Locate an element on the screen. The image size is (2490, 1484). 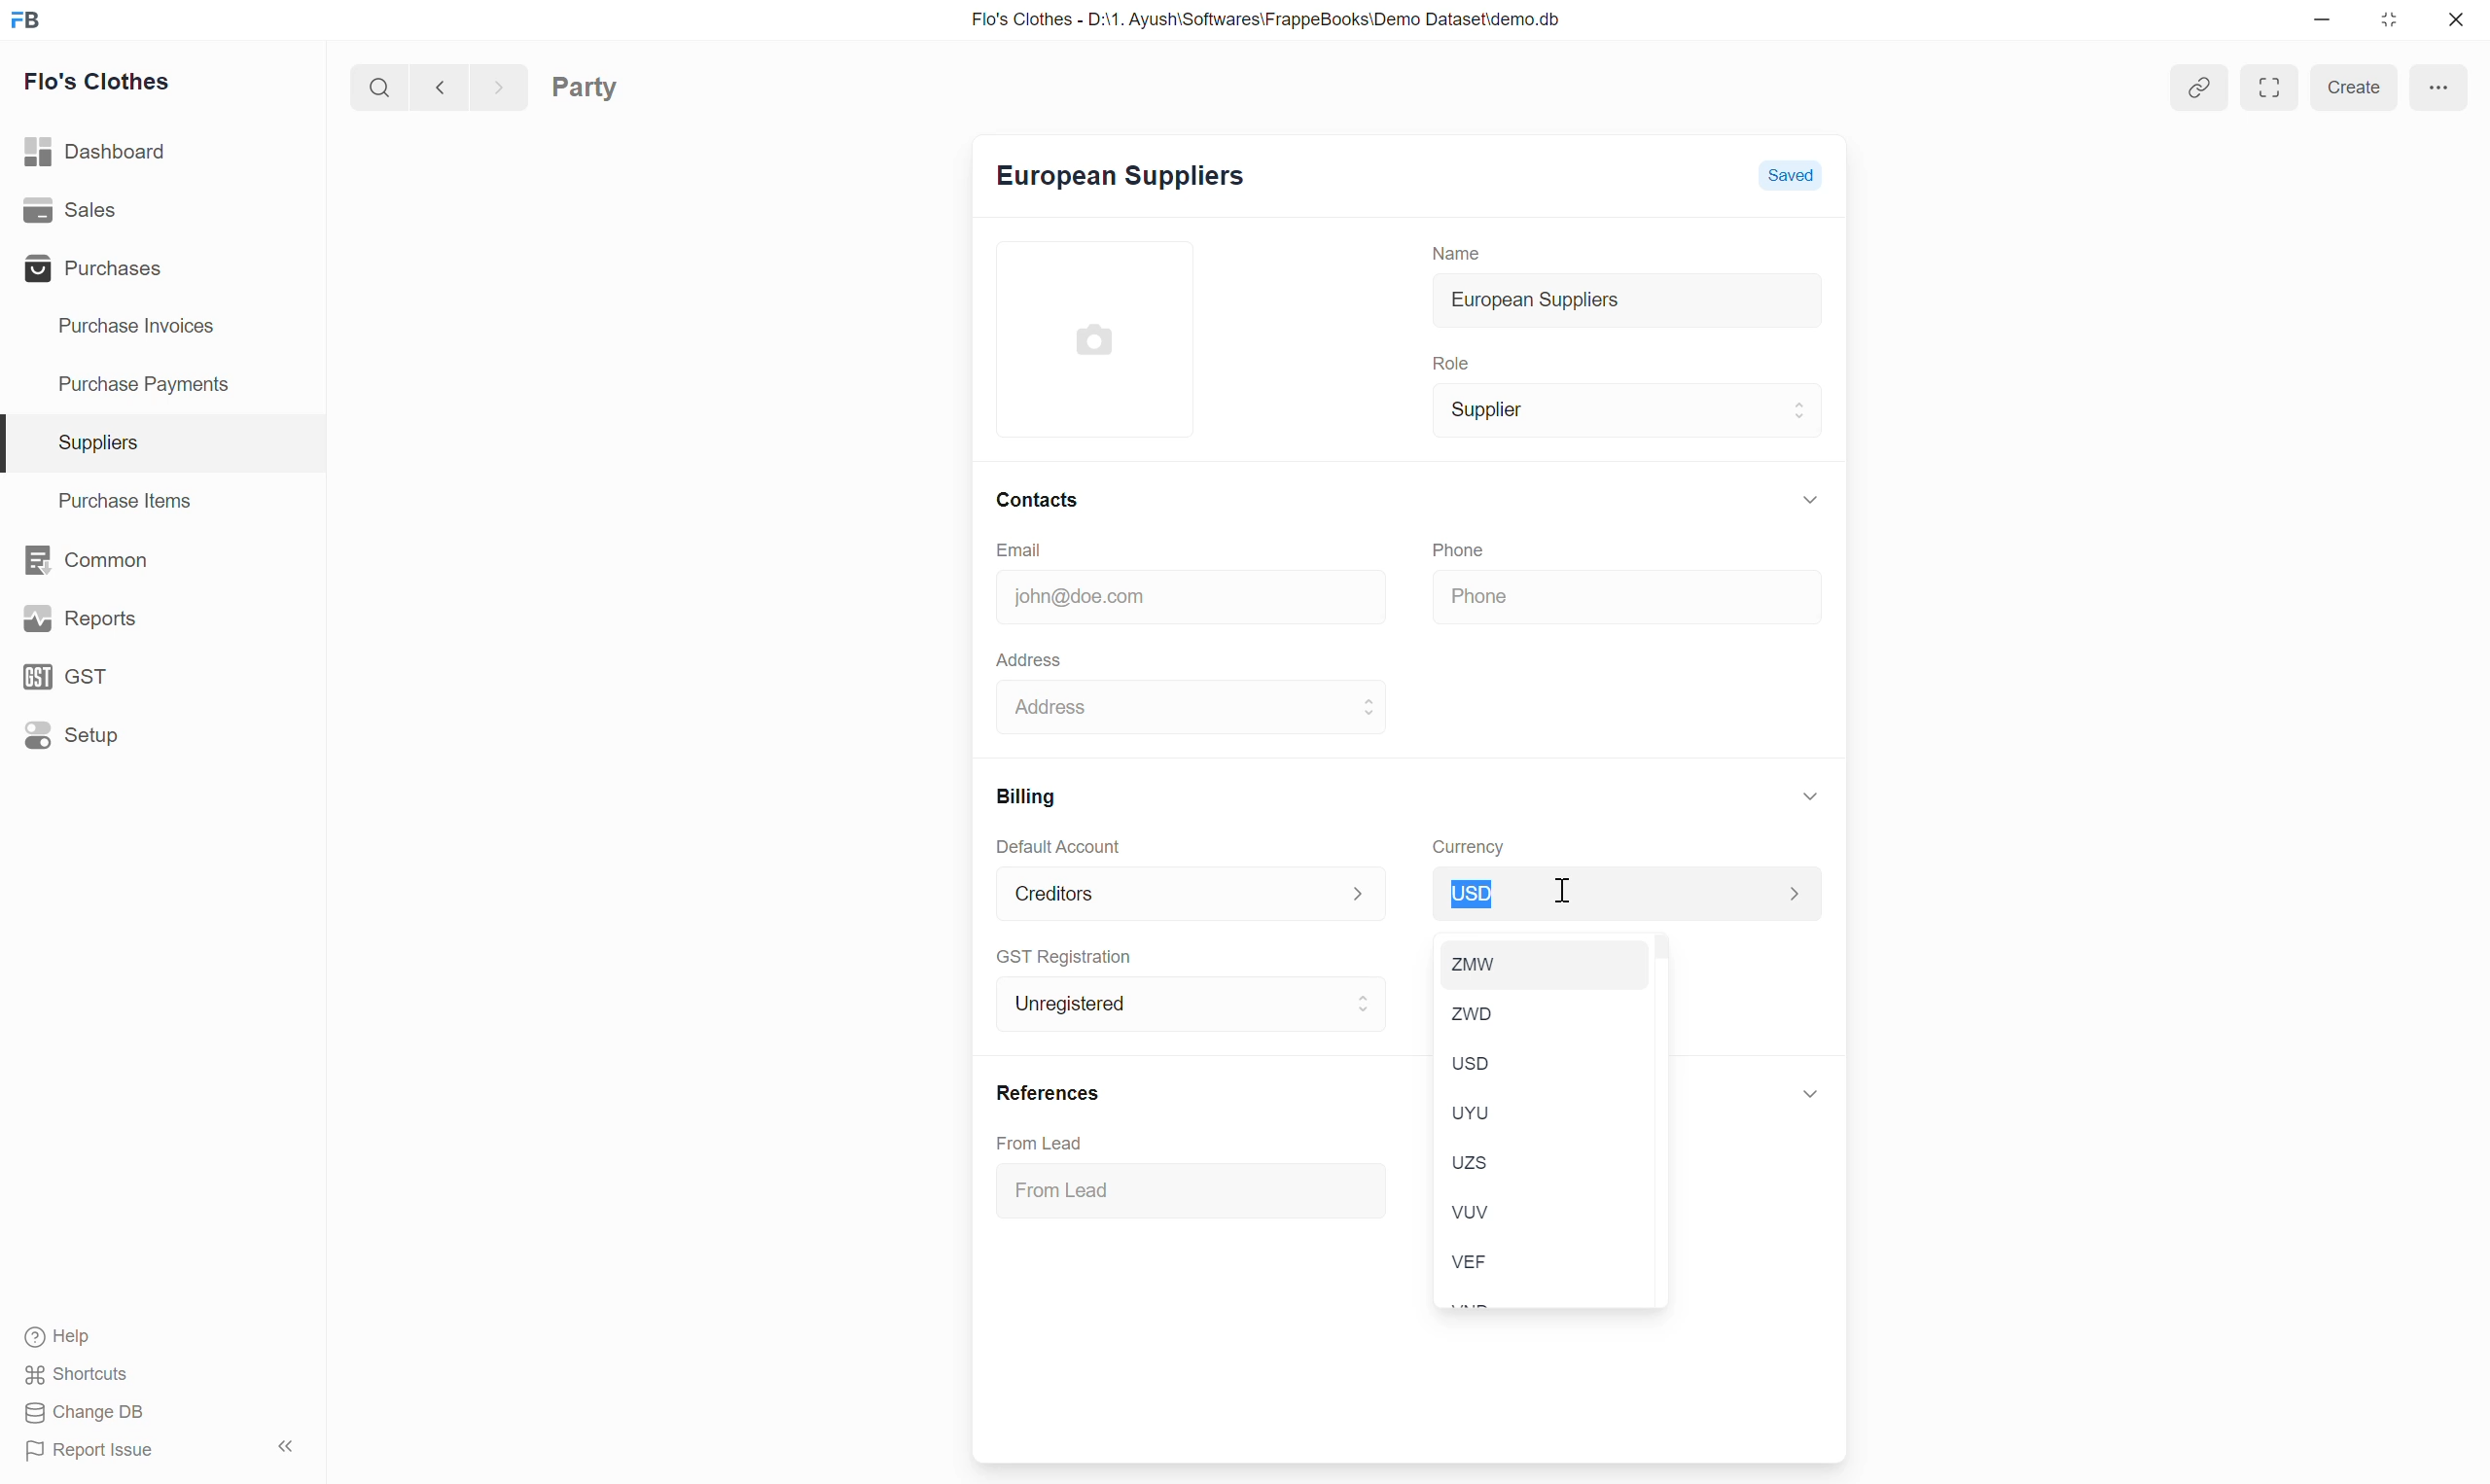
Purchases is located at coordinates (100, 261).